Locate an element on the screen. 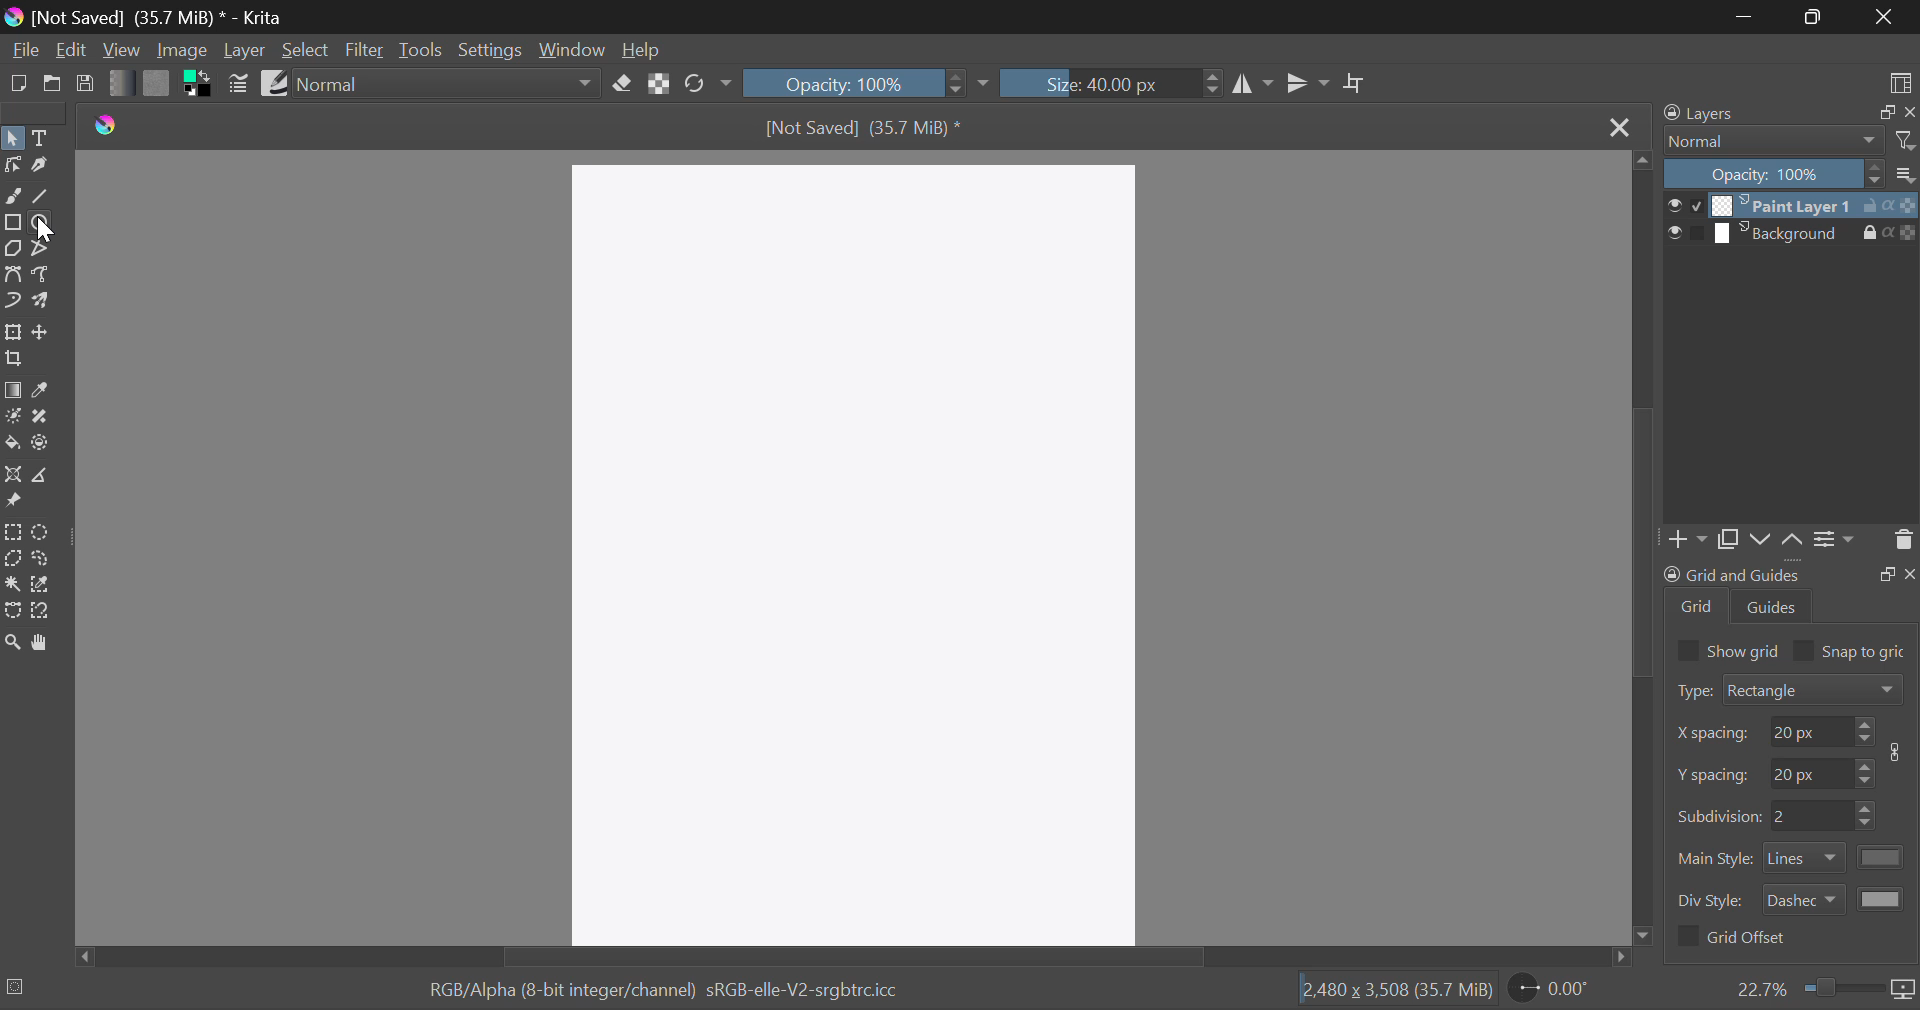 Image resolution: width=1920 pixels, height=1010 pixels. Close is located at coordinates (1618, 127).